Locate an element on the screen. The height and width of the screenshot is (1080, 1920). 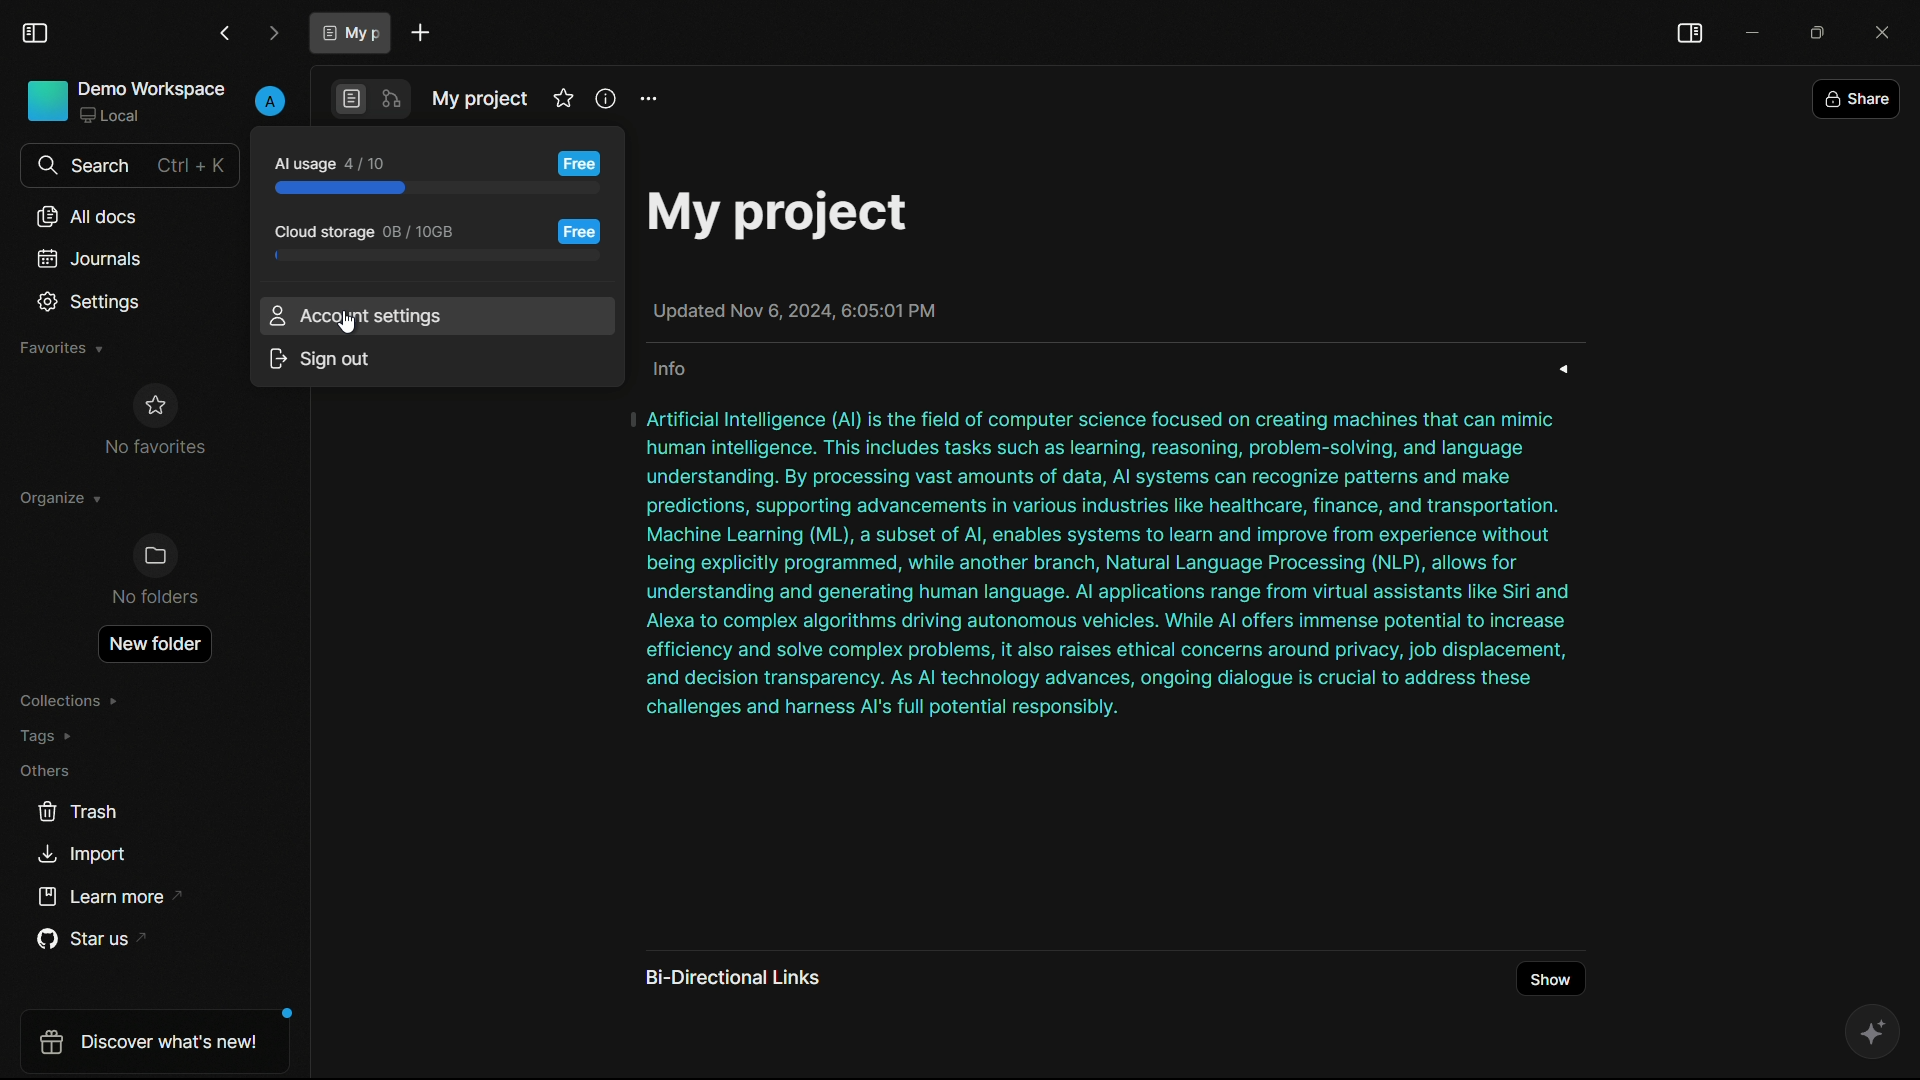
Discover What's new is located at coordinates (153, 1041).